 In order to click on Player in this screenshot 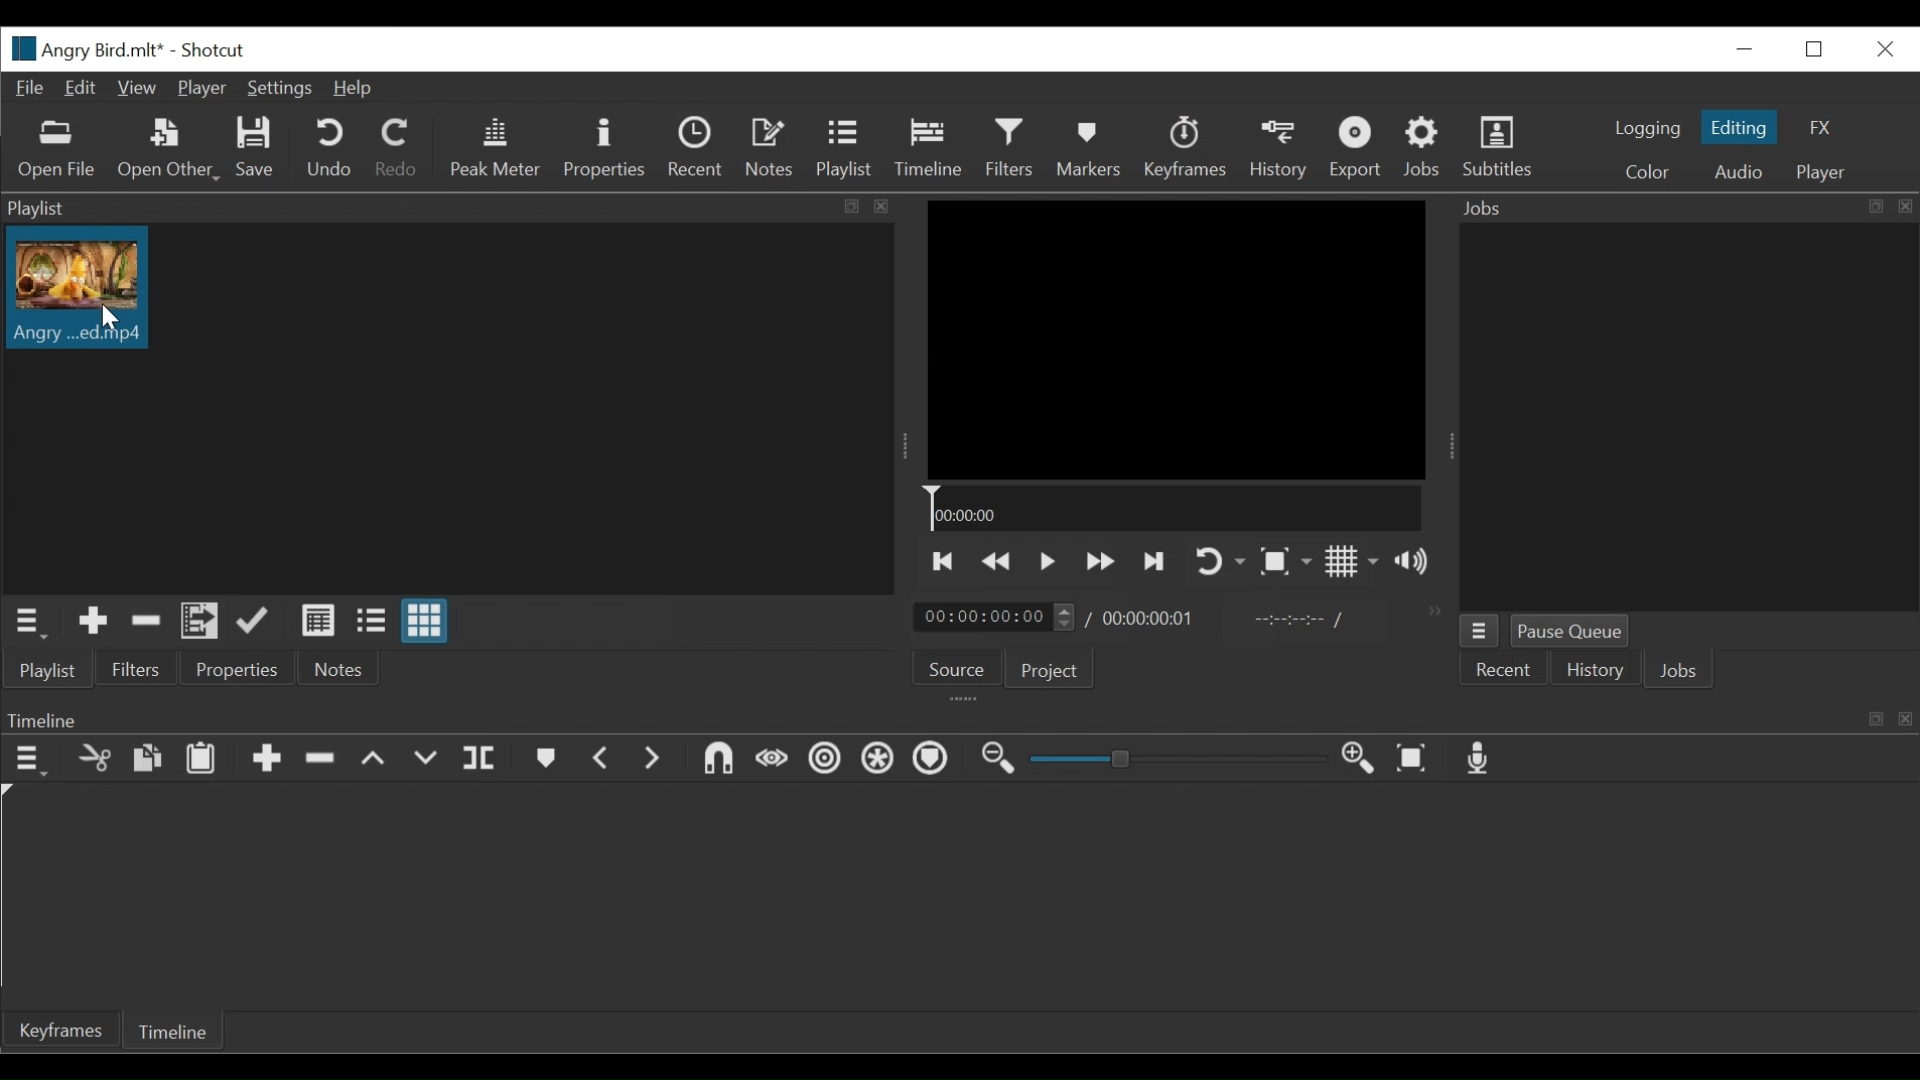, I will do `click(201, 89)`.